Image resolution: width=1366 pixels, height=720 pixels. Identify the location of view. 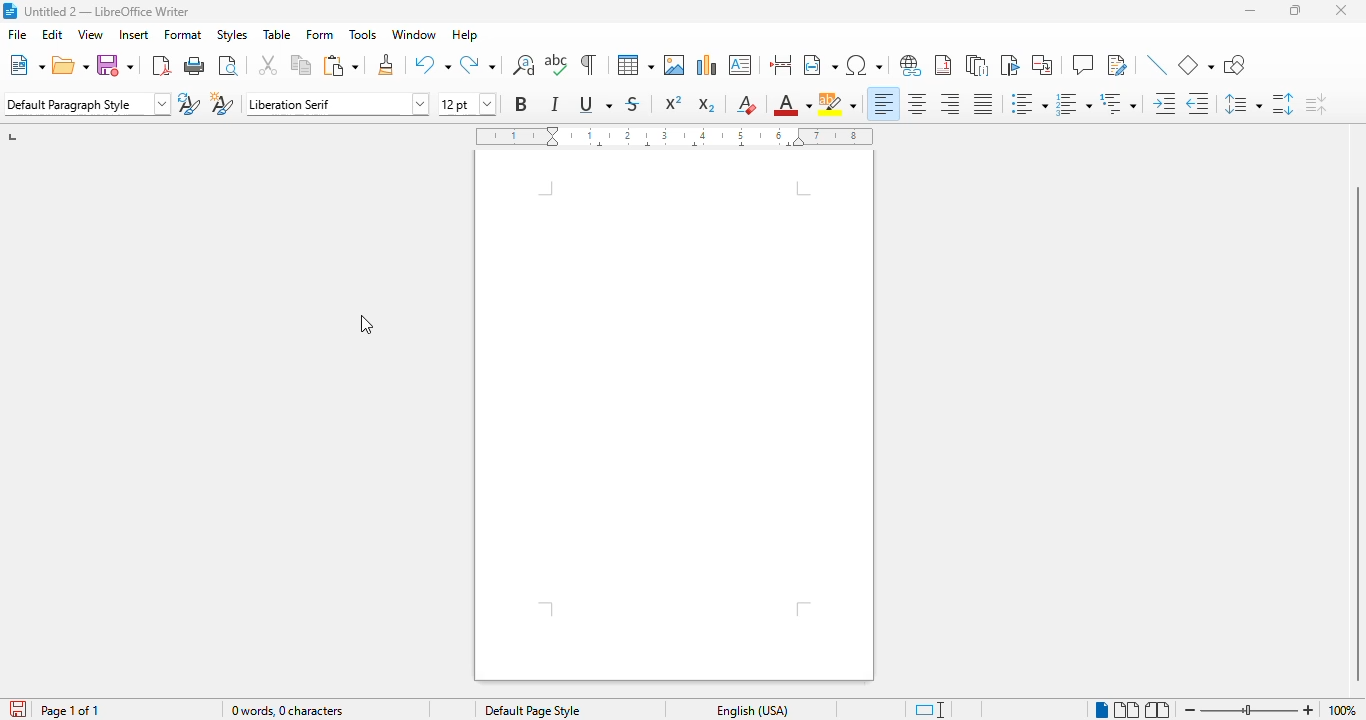
(90, 34).